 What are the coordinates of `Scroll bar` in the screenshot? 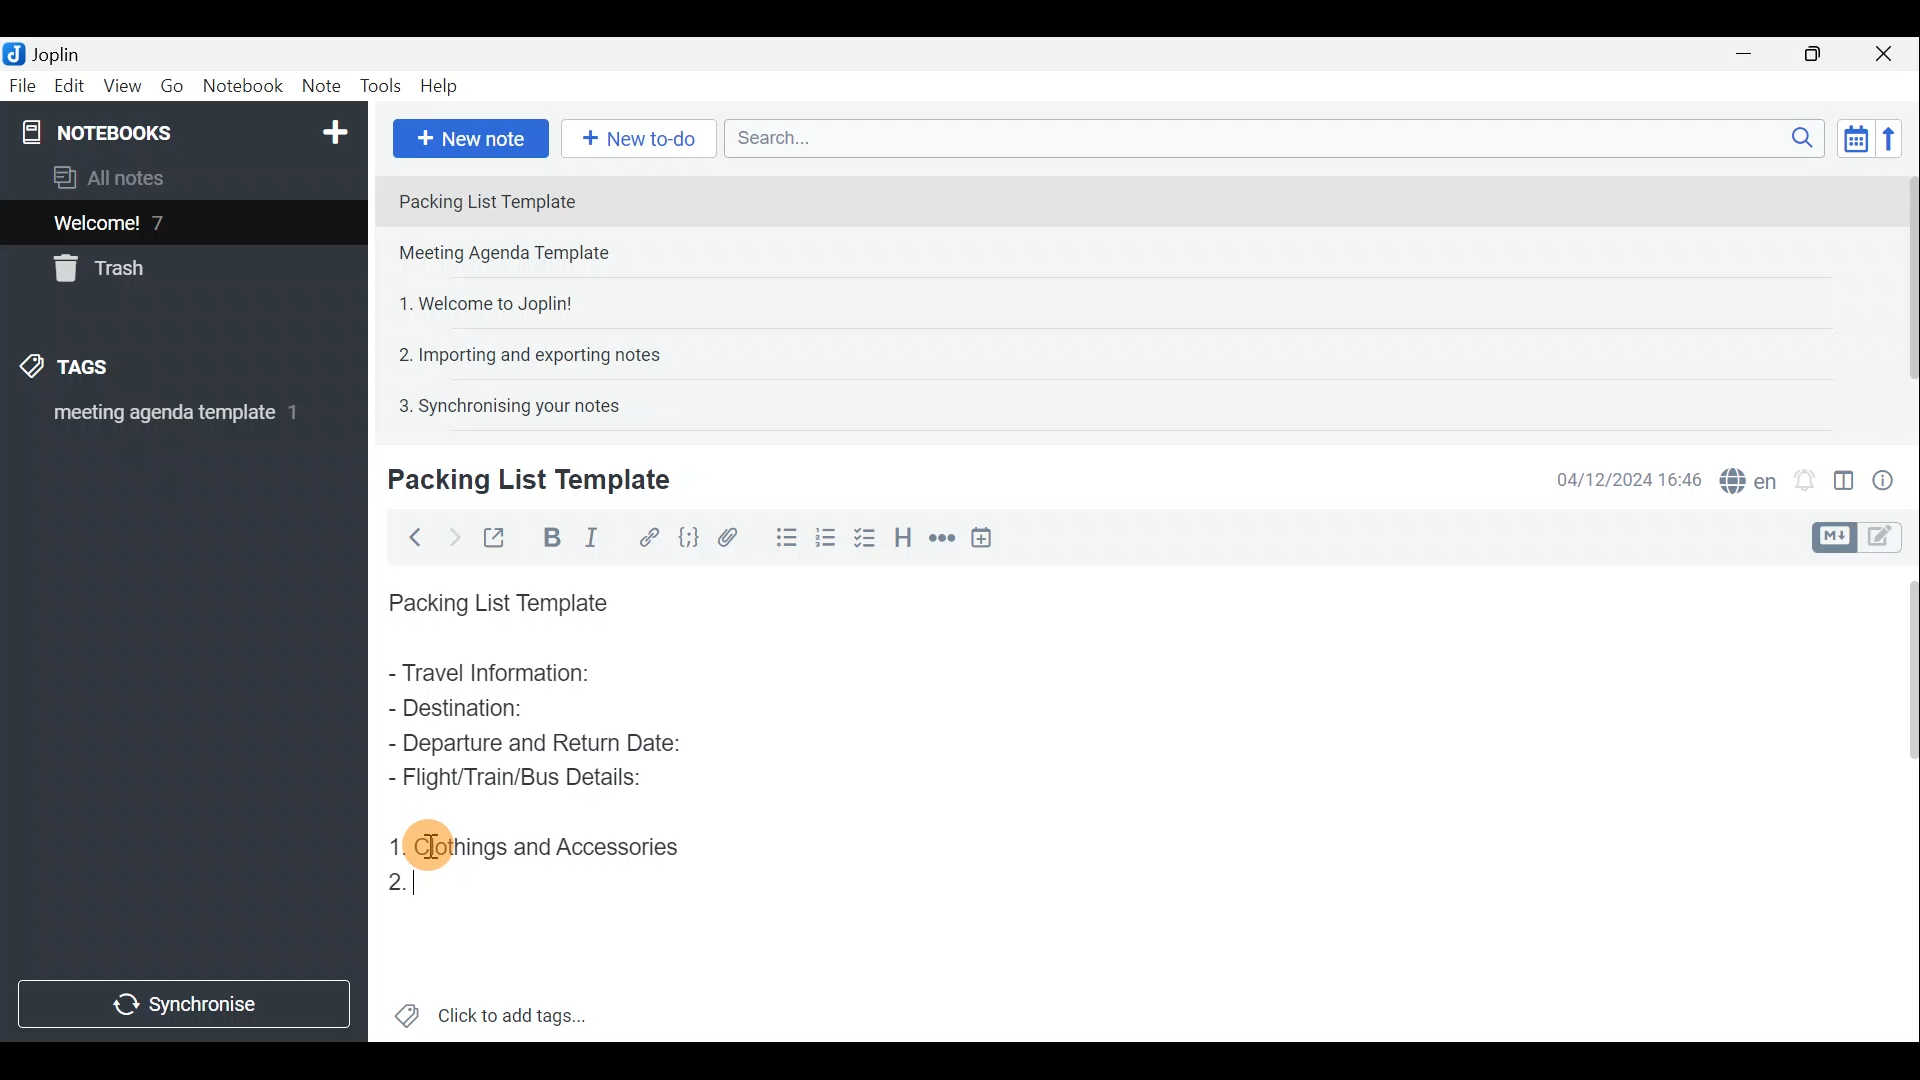 It's located at (1901, 292).